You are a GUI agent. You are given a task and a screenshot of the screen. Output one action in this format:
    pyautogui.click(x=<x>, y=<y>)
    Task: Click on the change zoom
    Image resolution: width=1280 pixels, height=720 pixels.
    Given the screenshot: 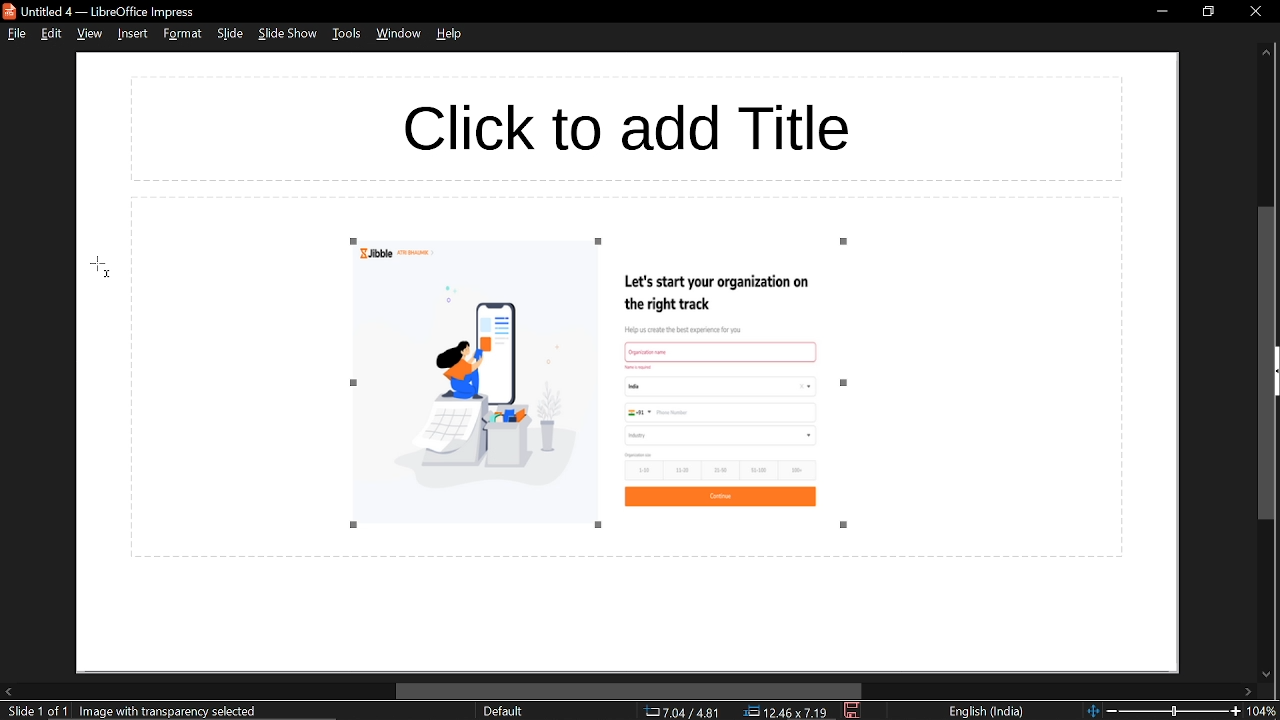 What is the action you would take?
    pyautogui.click(x=1162, y=712)
    